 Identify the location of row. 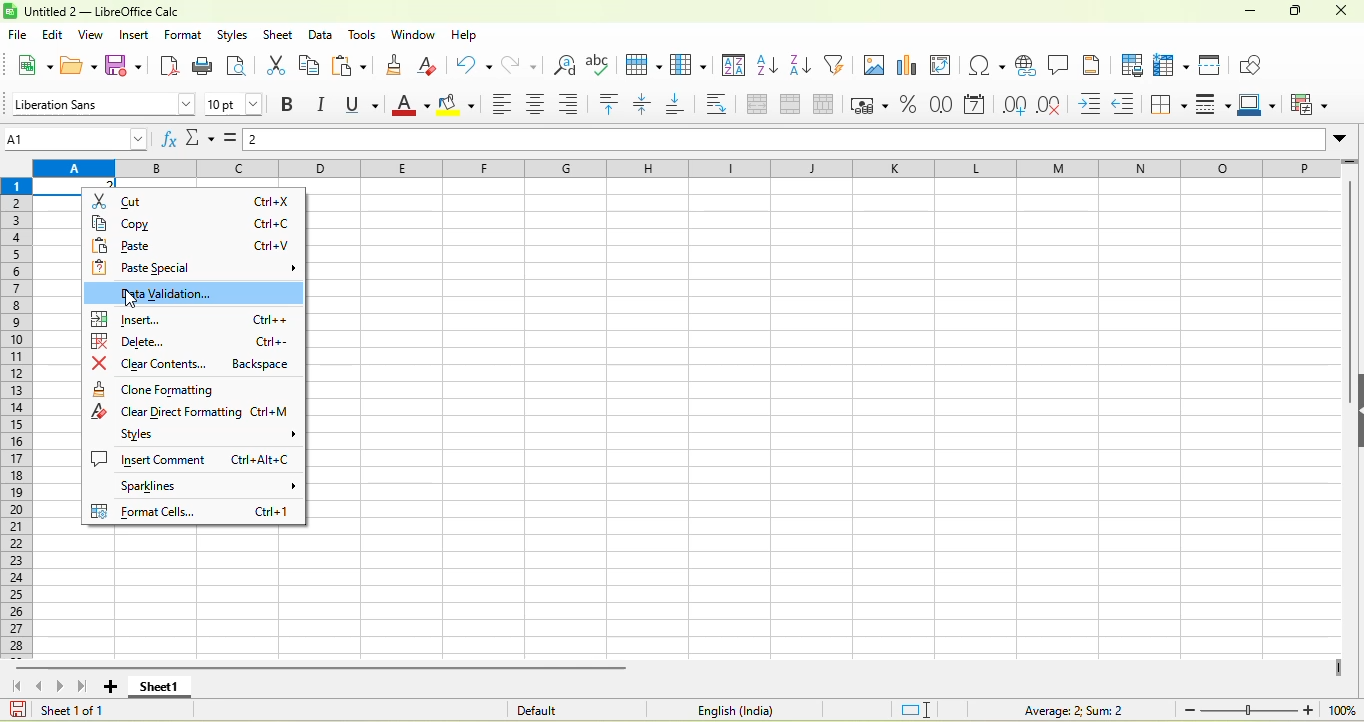
(643, 65).